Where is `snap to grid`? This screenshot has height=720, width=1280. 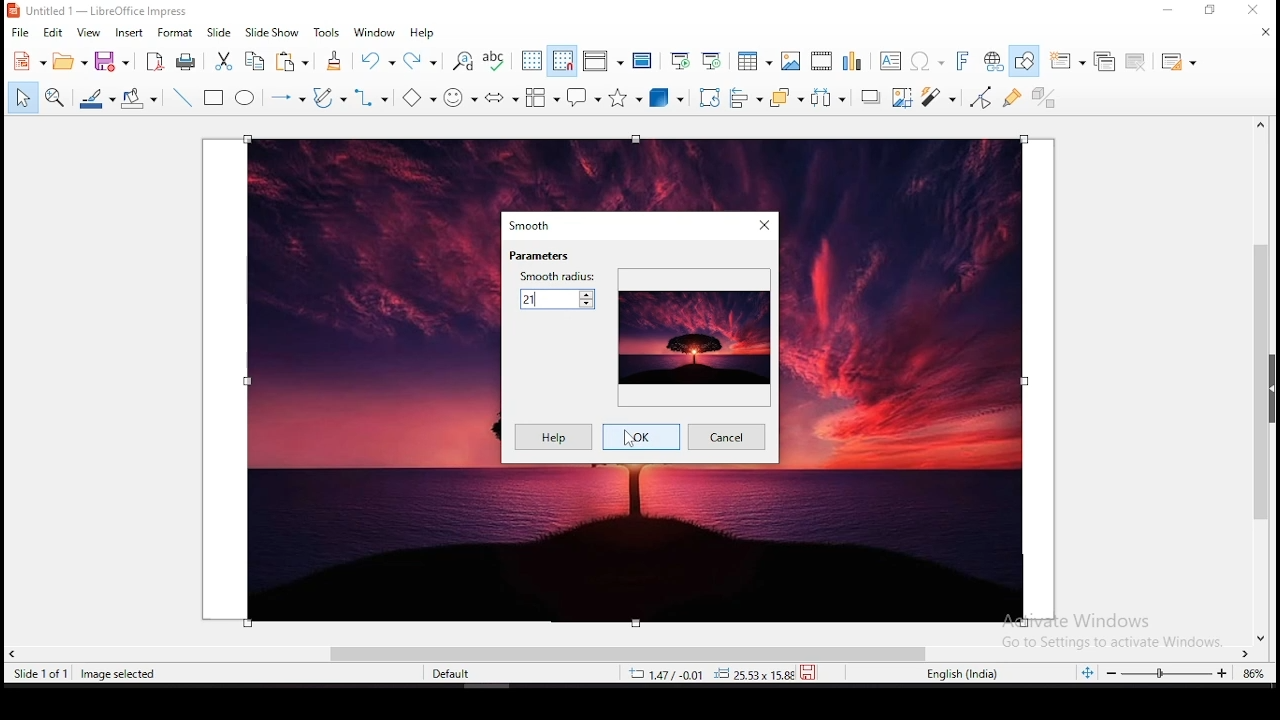 snap to grid is located at coordinates (561, 62).